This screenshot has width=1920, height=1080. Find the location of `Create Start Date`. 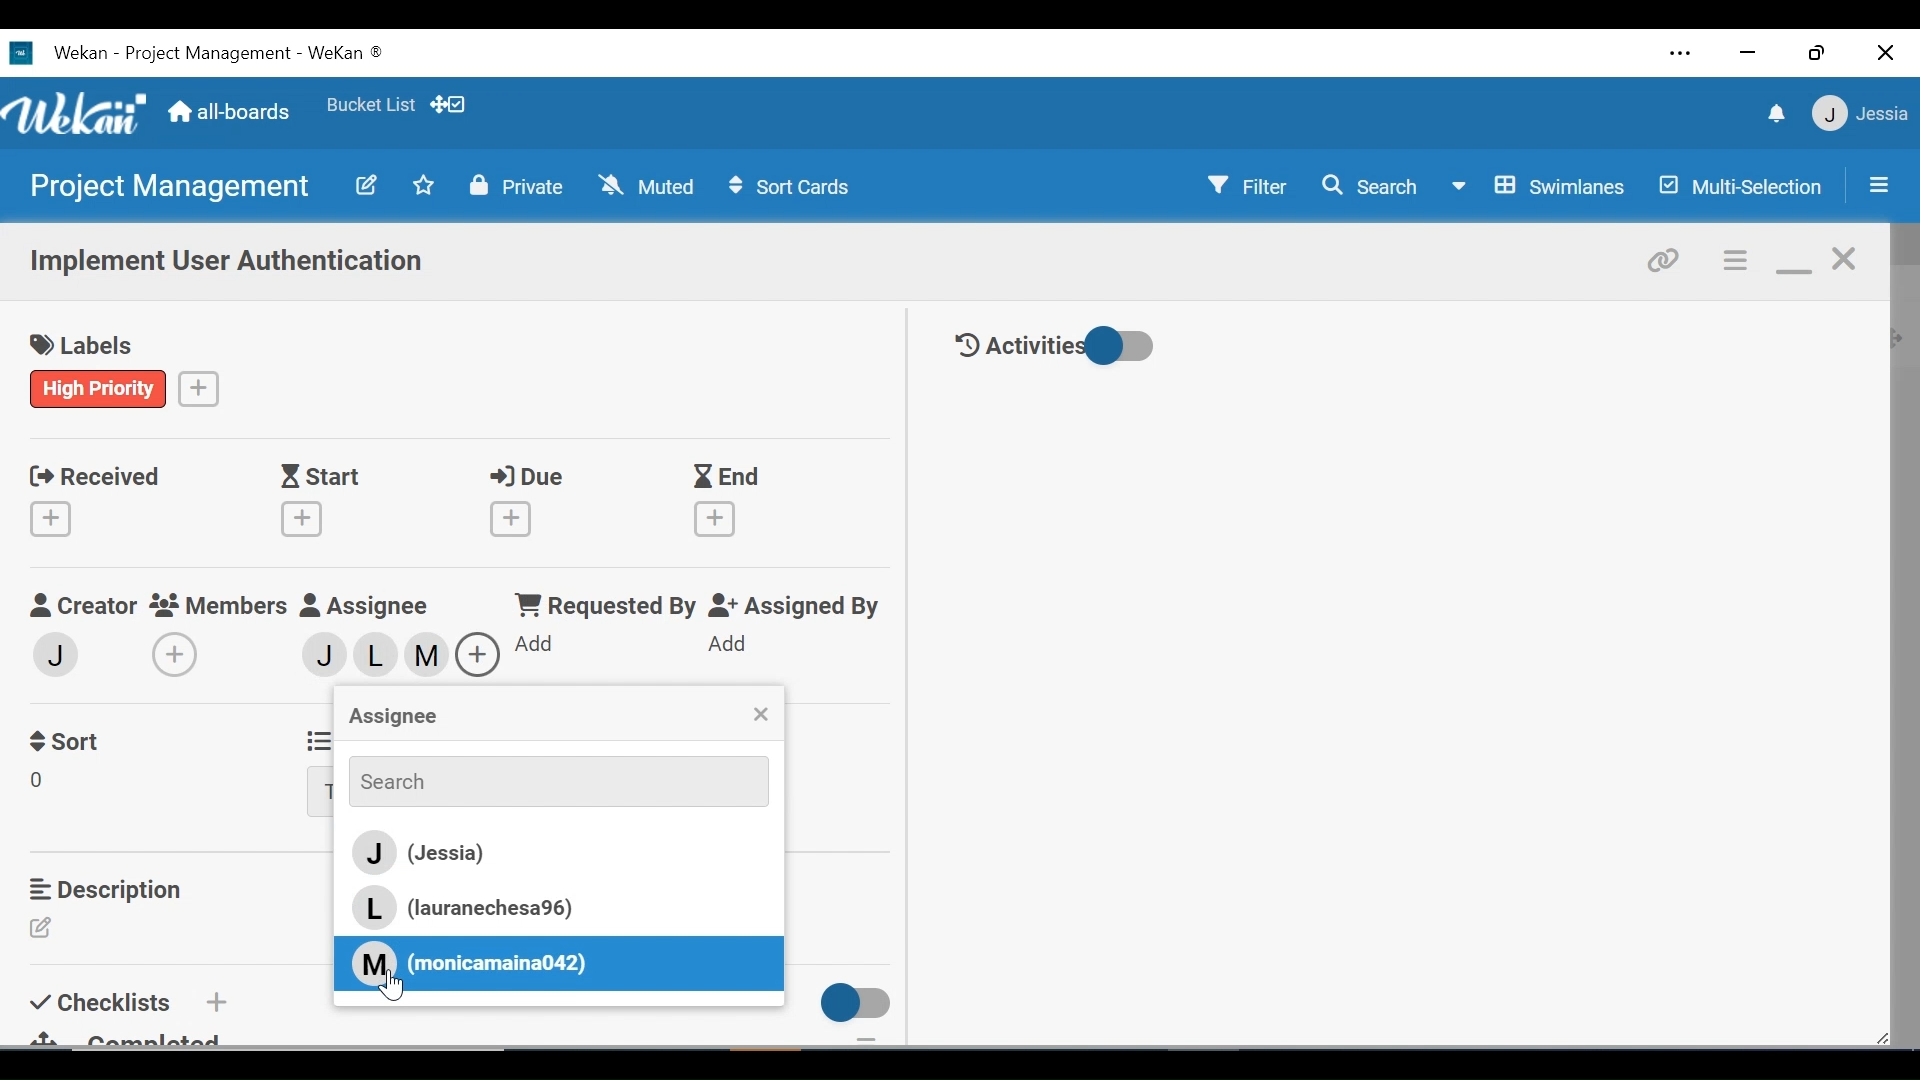

Create Start Date is located at coordinates (302, 519).